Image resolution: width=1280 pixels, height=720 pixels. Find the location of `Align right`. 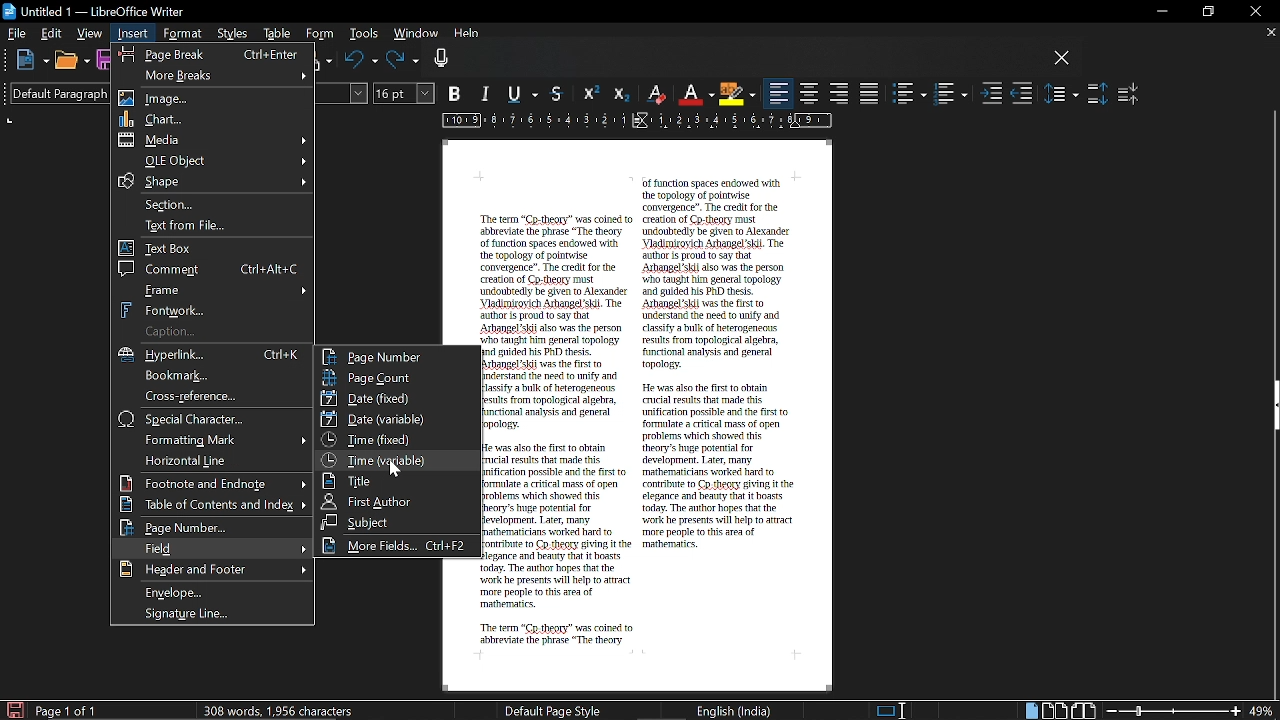

Align right is located at coordinates (840, 92).